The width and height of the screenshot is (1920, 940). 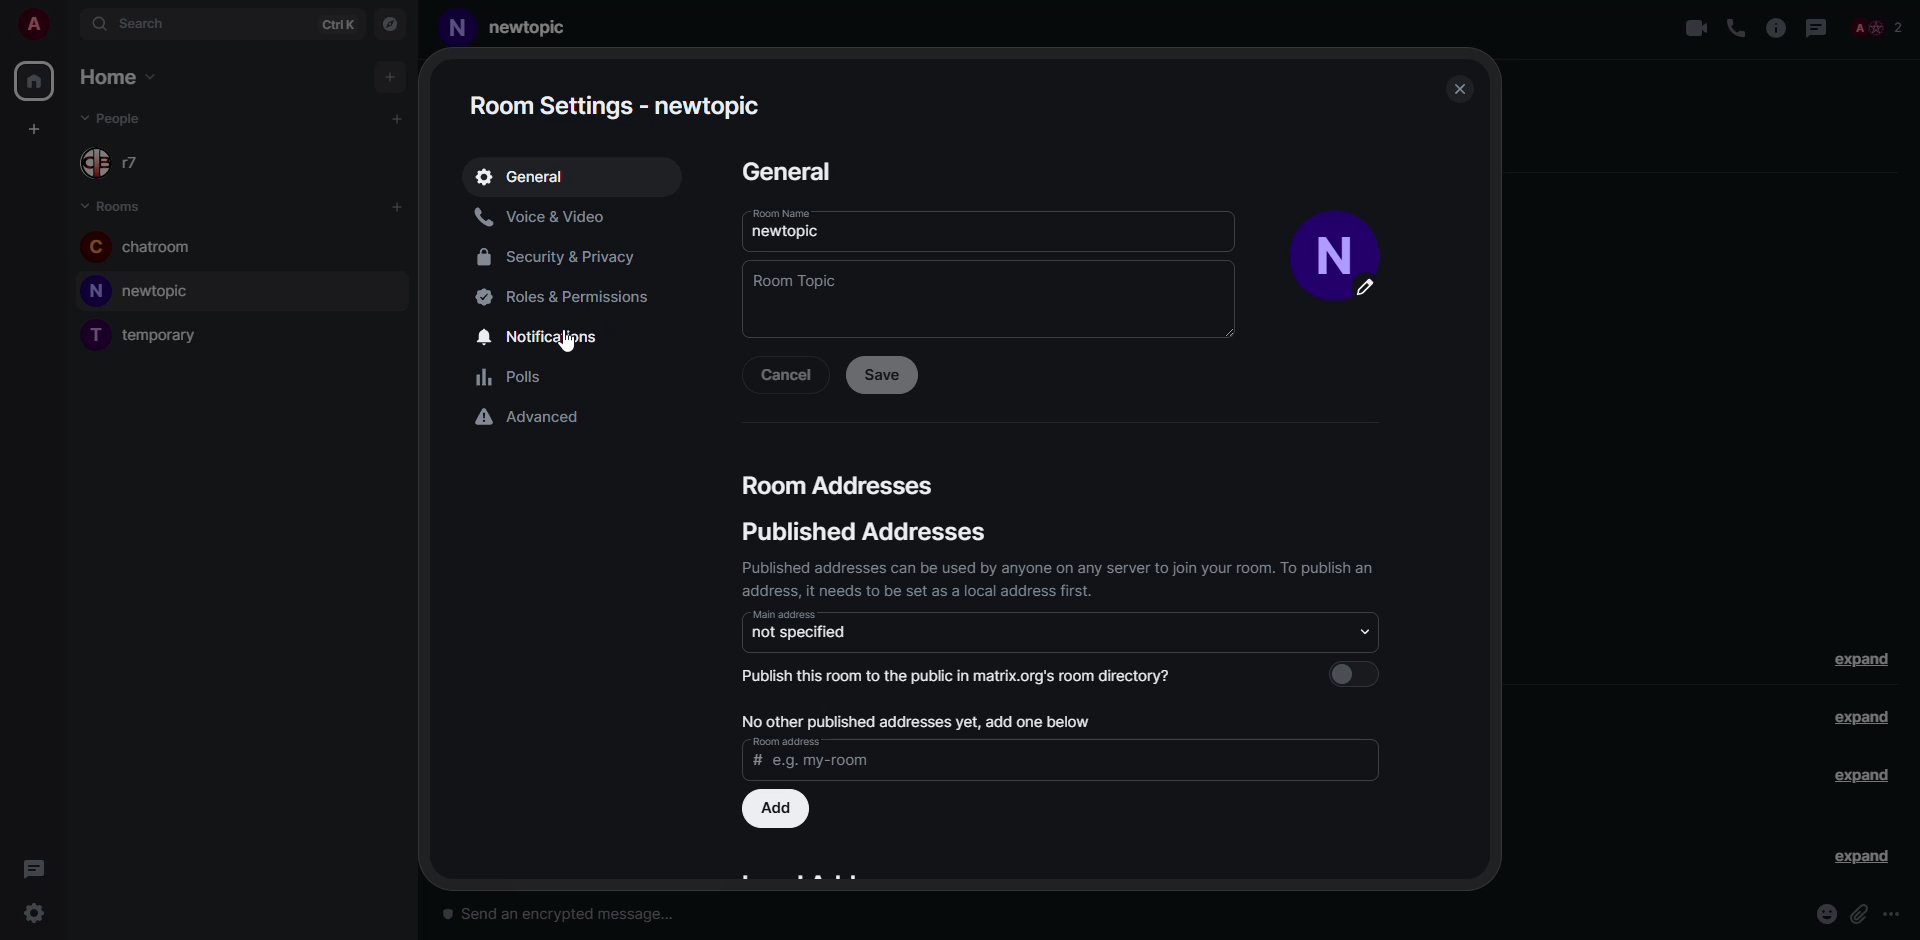 What do you see at coordinates (1338, 255) in the screenshot?
I see `profile` at bounding box center [1338, 255].